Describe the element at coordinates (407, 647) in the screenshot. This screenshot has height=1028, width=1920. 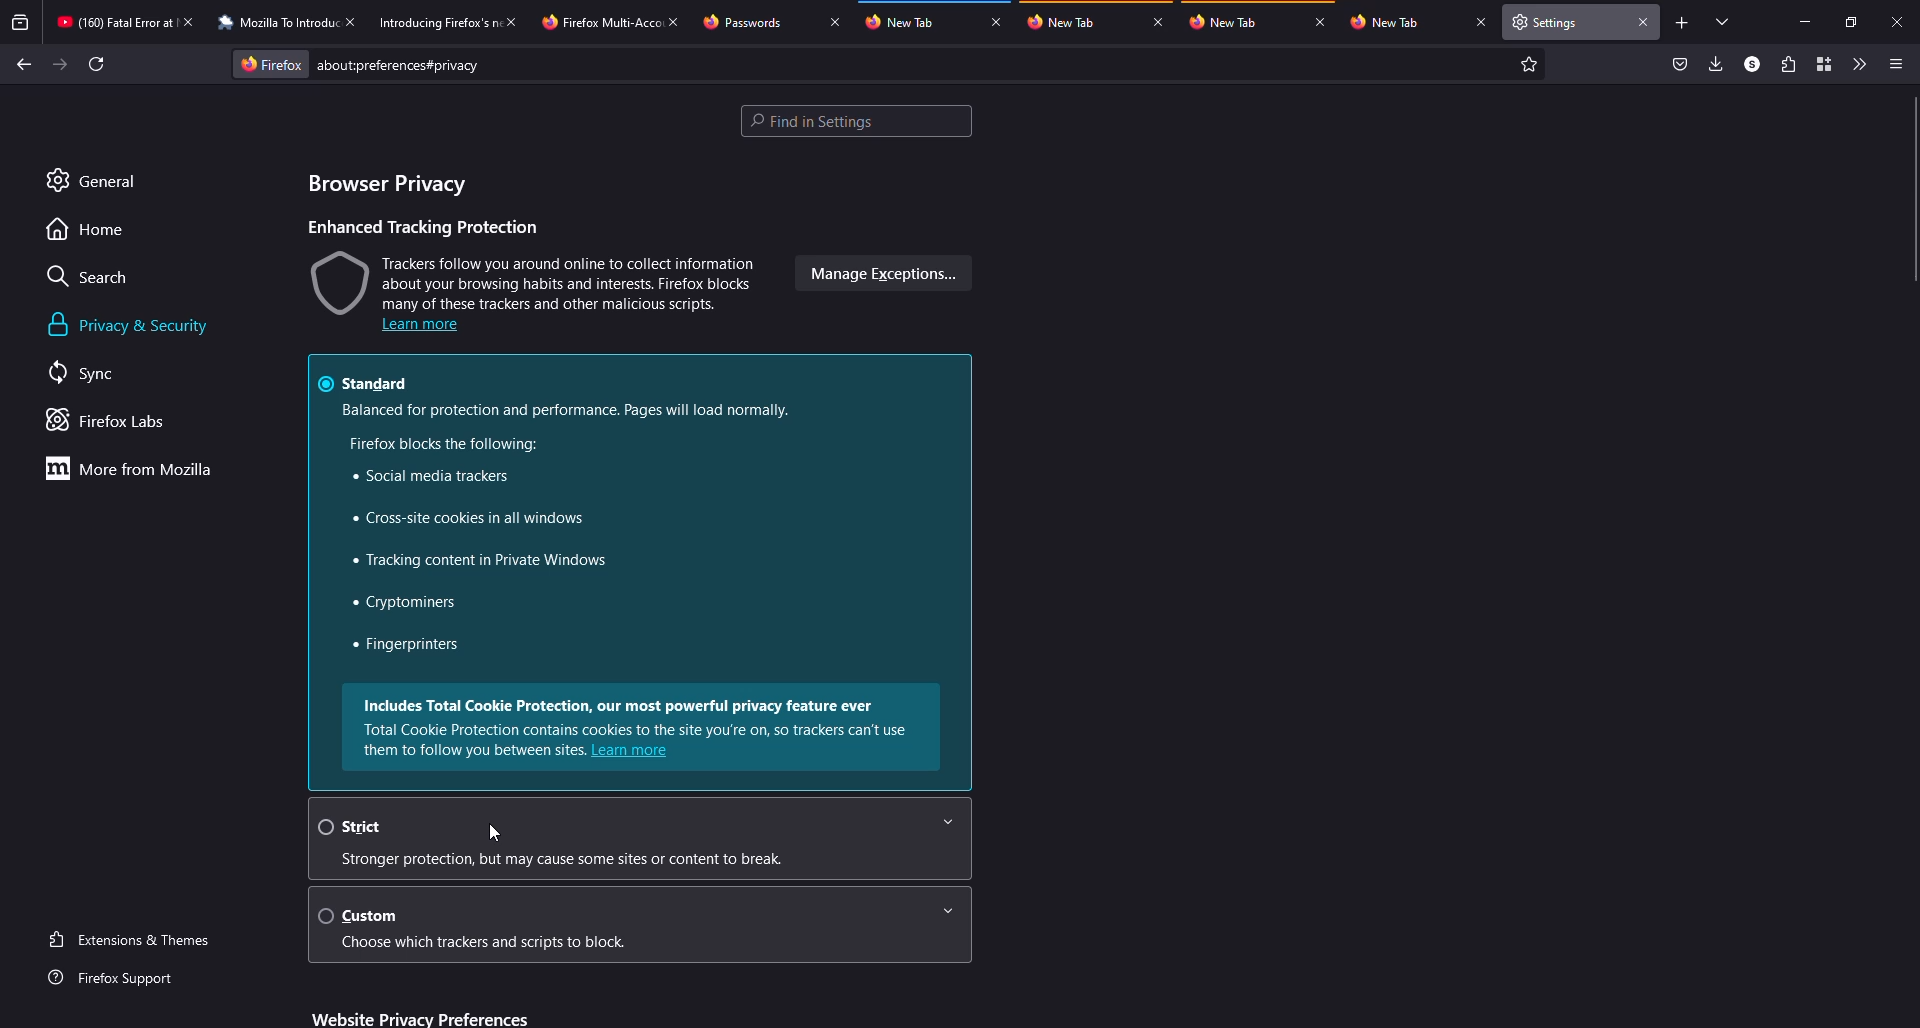
I see `fingerprinters` at that location.